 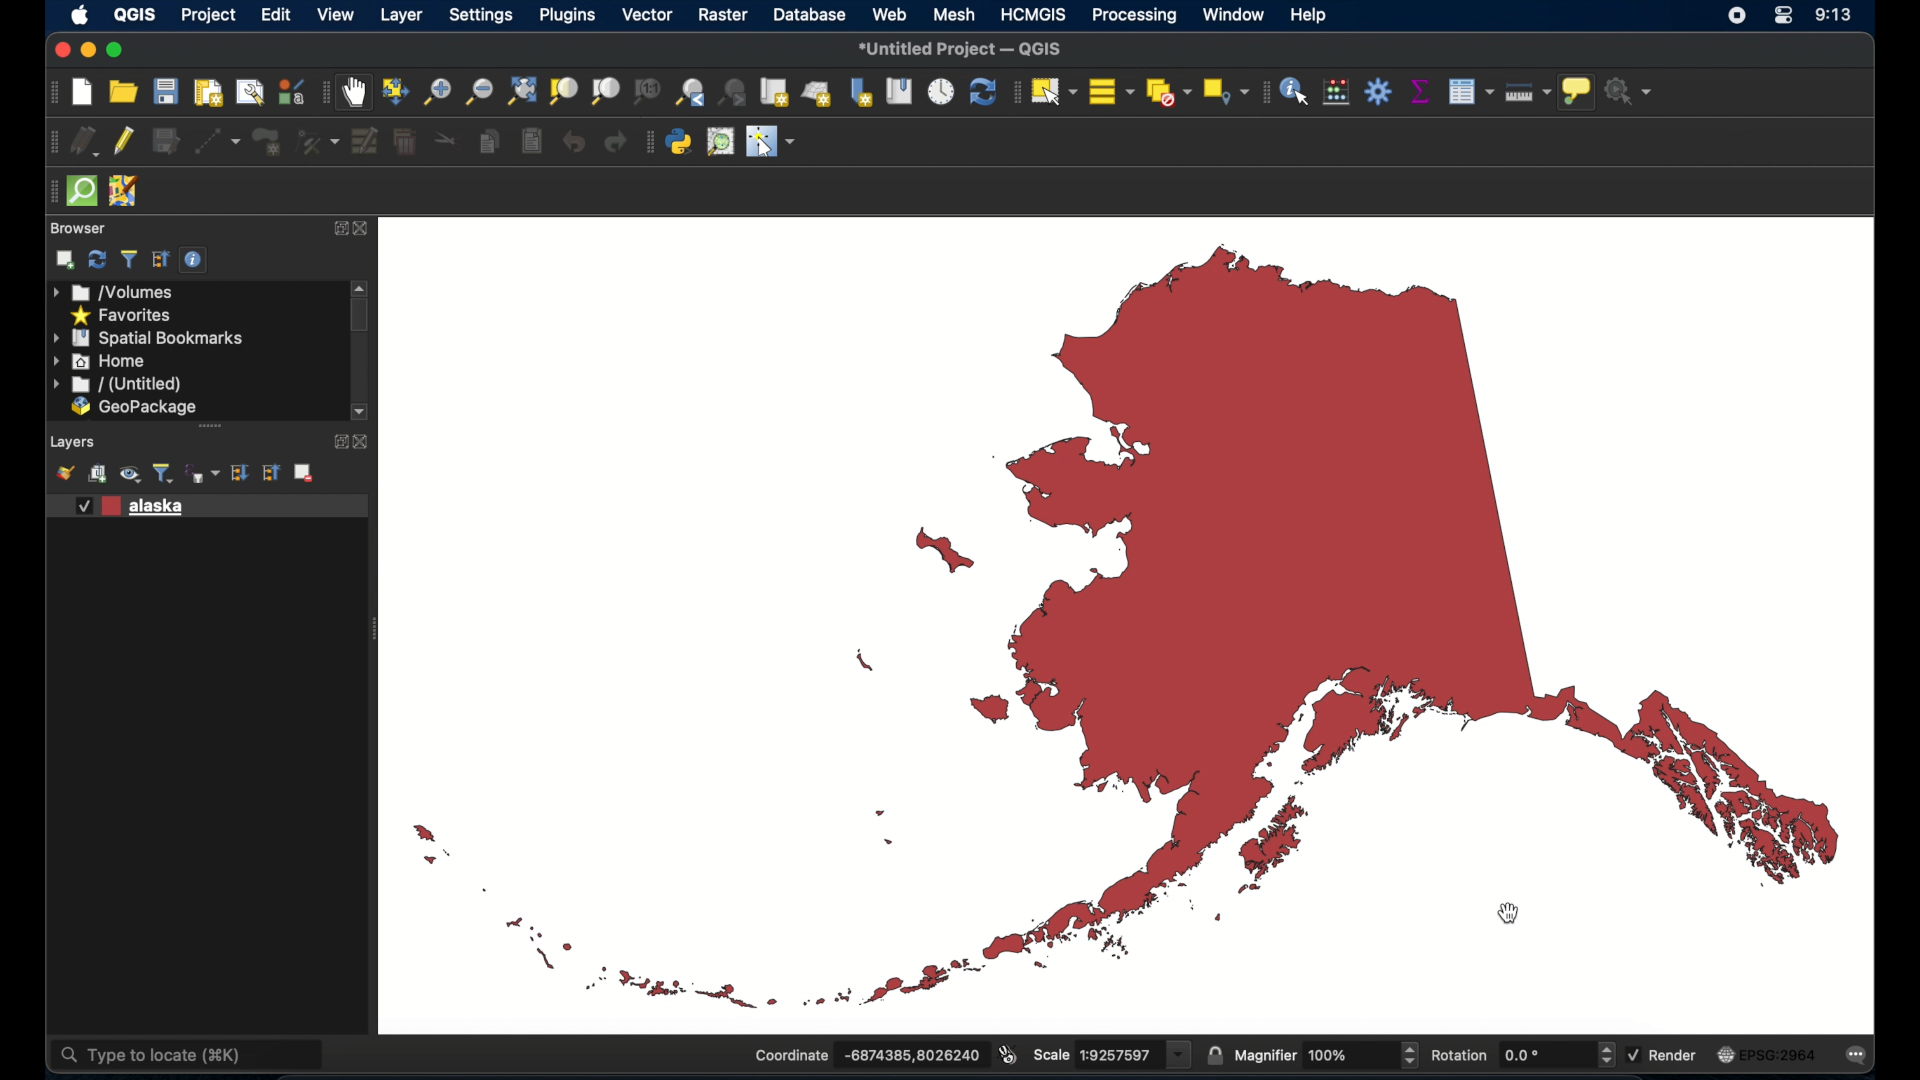 What do you see at coordinates (364, 412) in the screenshot?
I see `scroll down arrow` at bounding box center [364, 412].